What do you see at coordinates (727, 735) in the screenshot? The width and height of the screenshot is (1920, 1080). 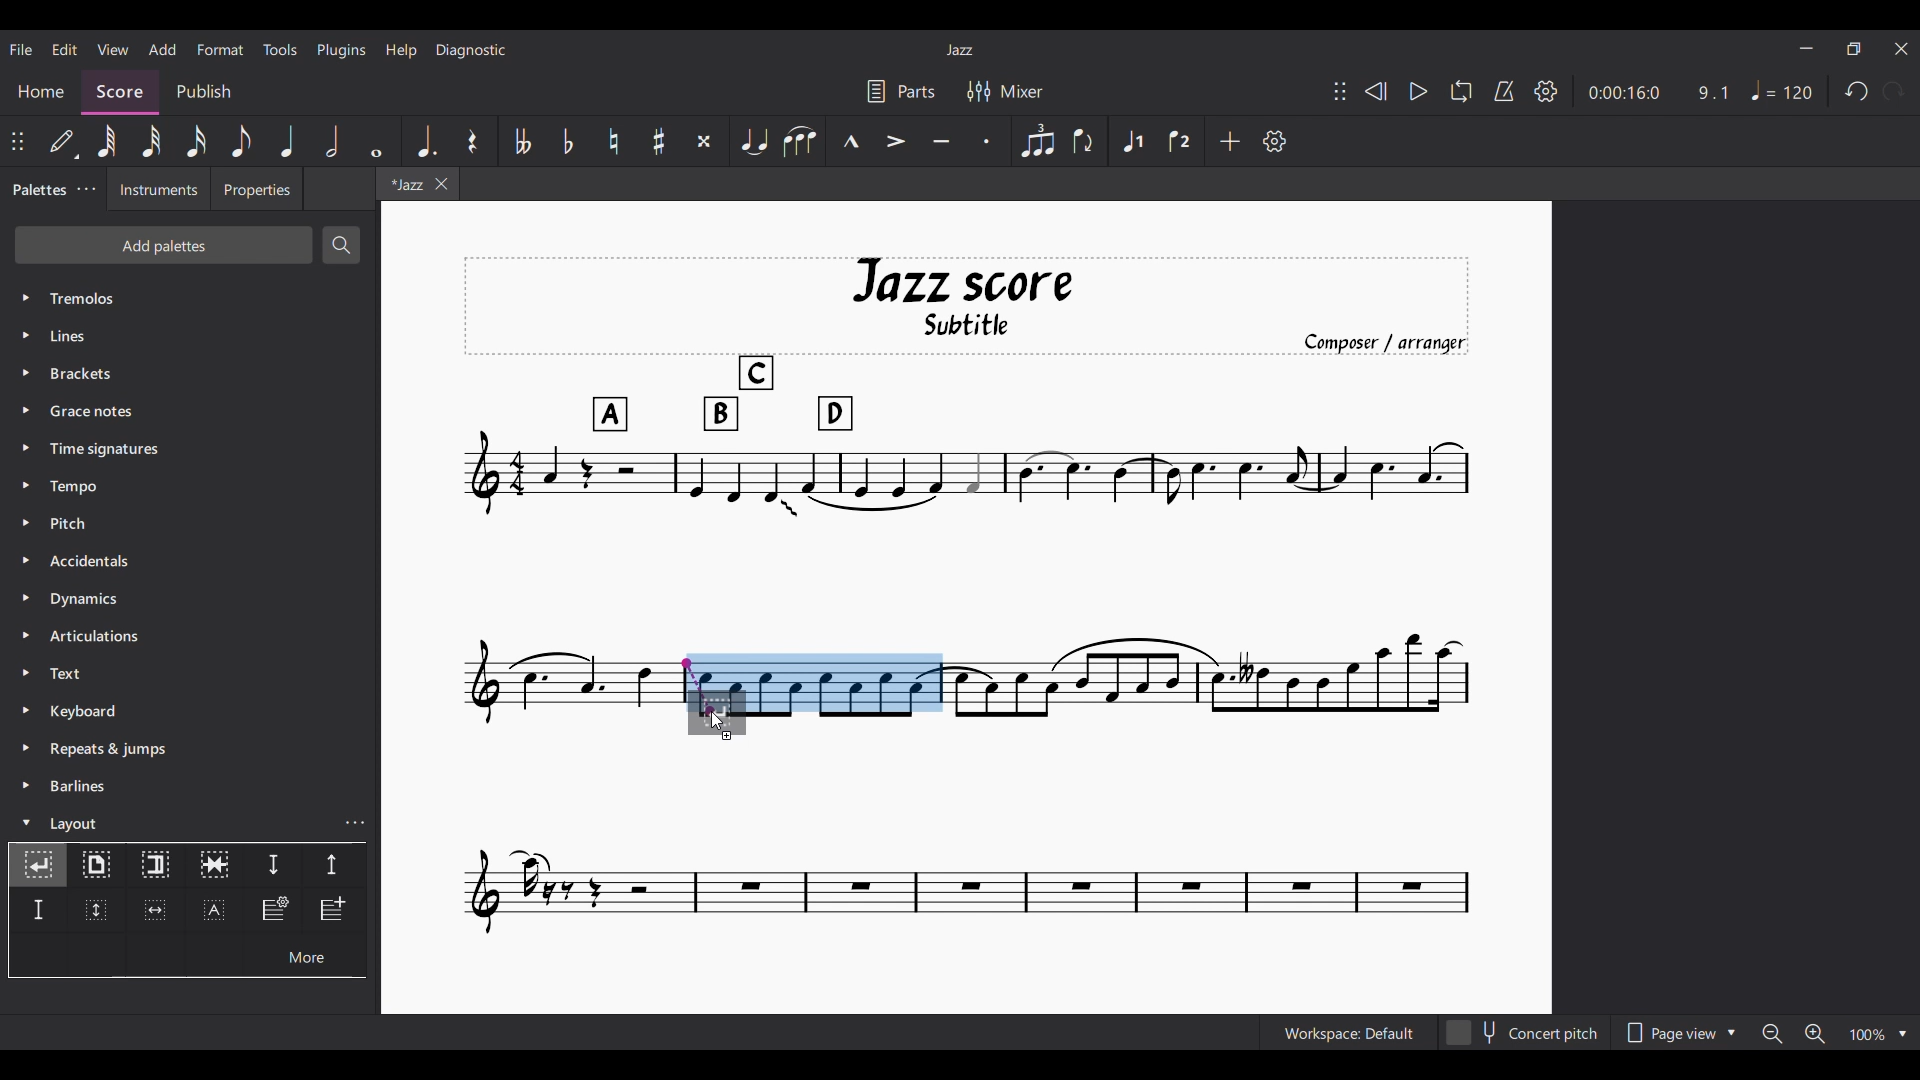 I see `Indicates addition` at bounding box center [727, 735].